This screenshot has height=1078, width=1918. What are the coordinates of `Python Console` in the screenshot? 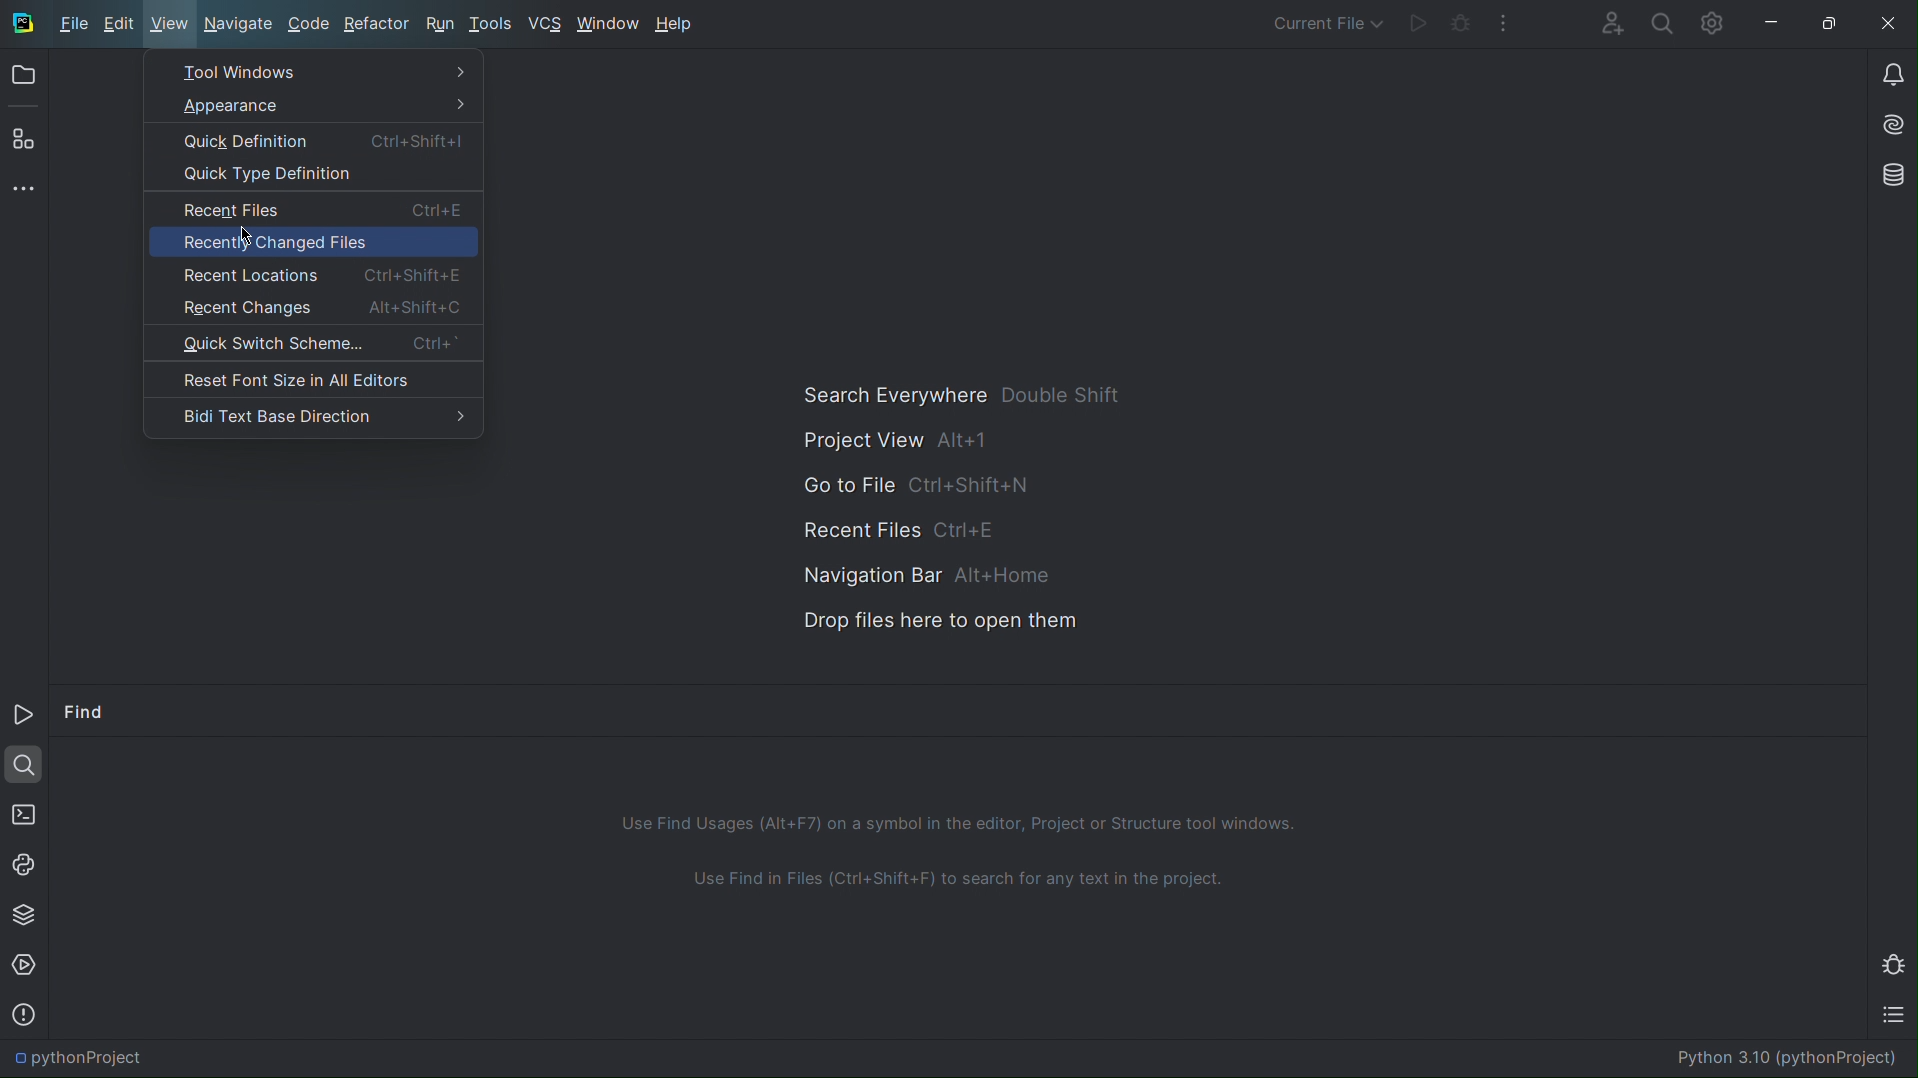 It's located at (25, 862).